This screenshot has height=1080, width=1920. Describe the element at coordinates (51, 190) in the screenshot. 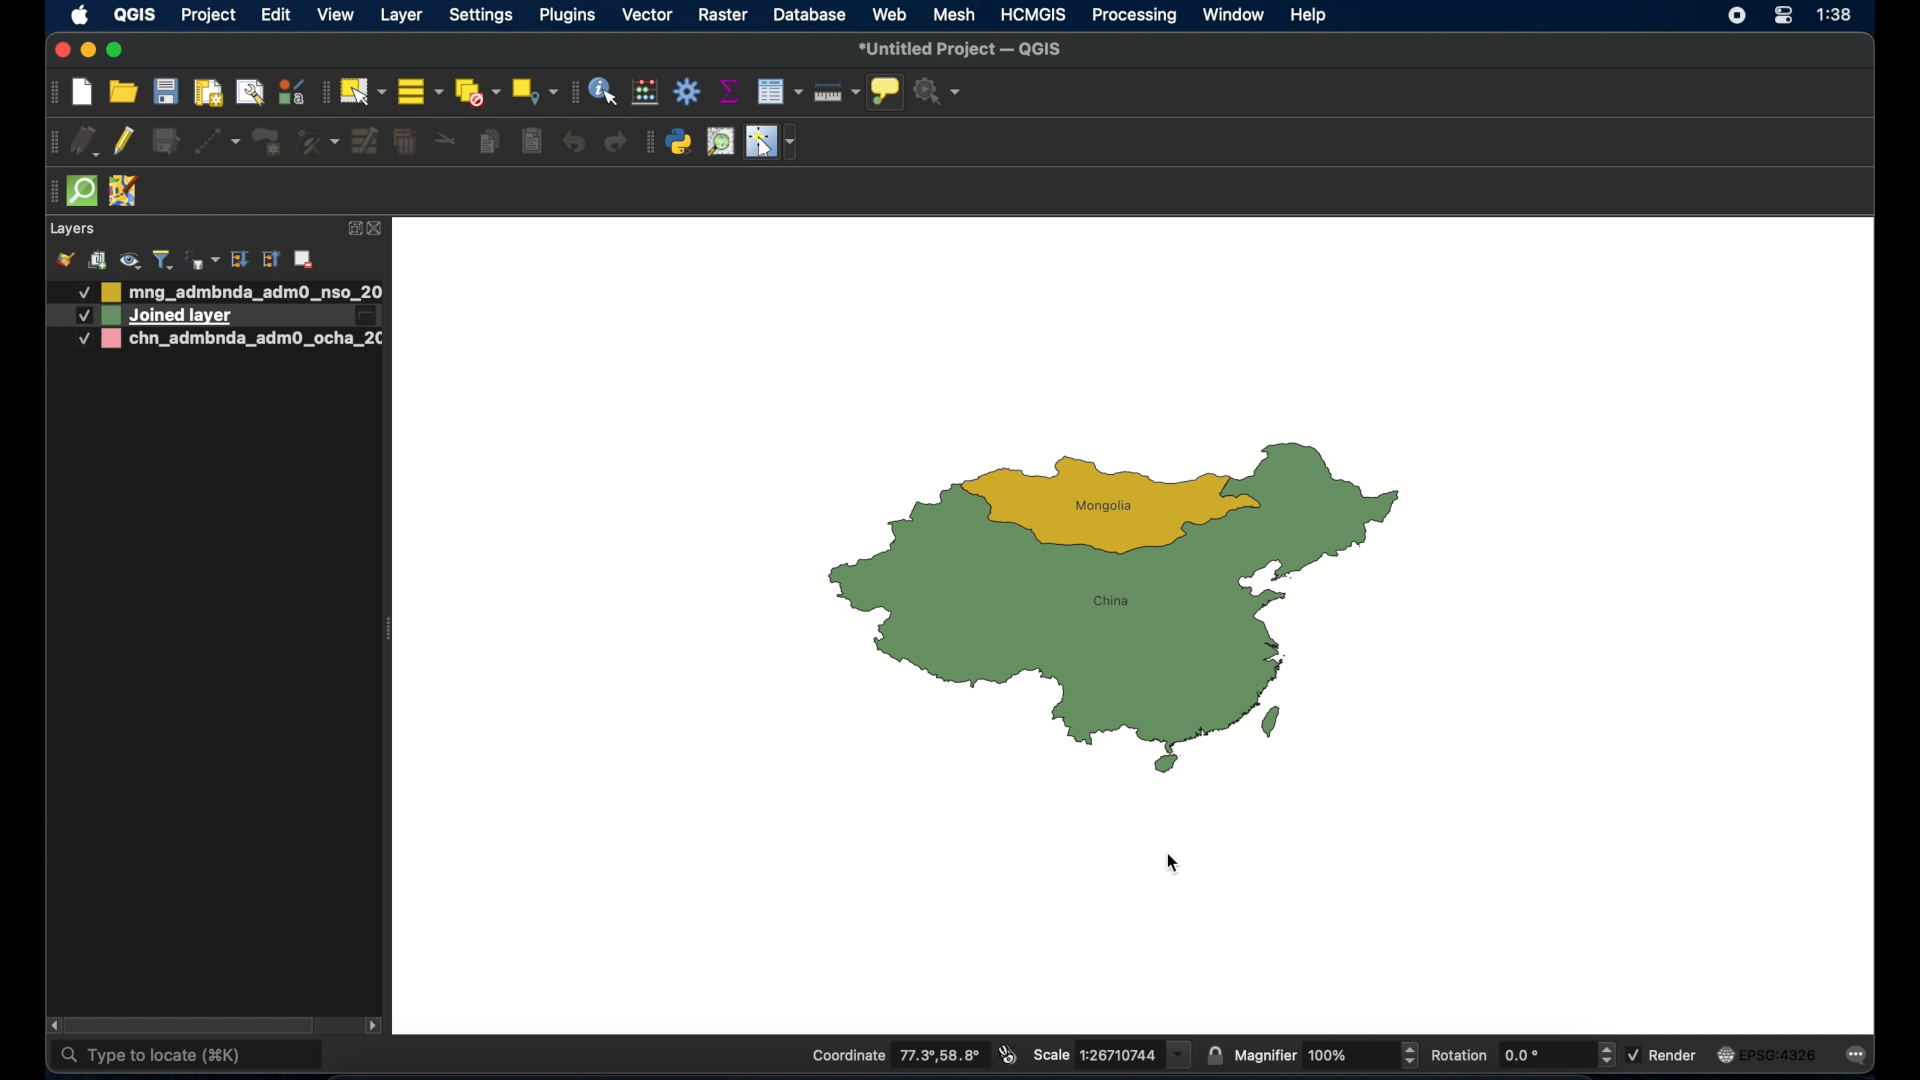

I see `drag handle` at that location.